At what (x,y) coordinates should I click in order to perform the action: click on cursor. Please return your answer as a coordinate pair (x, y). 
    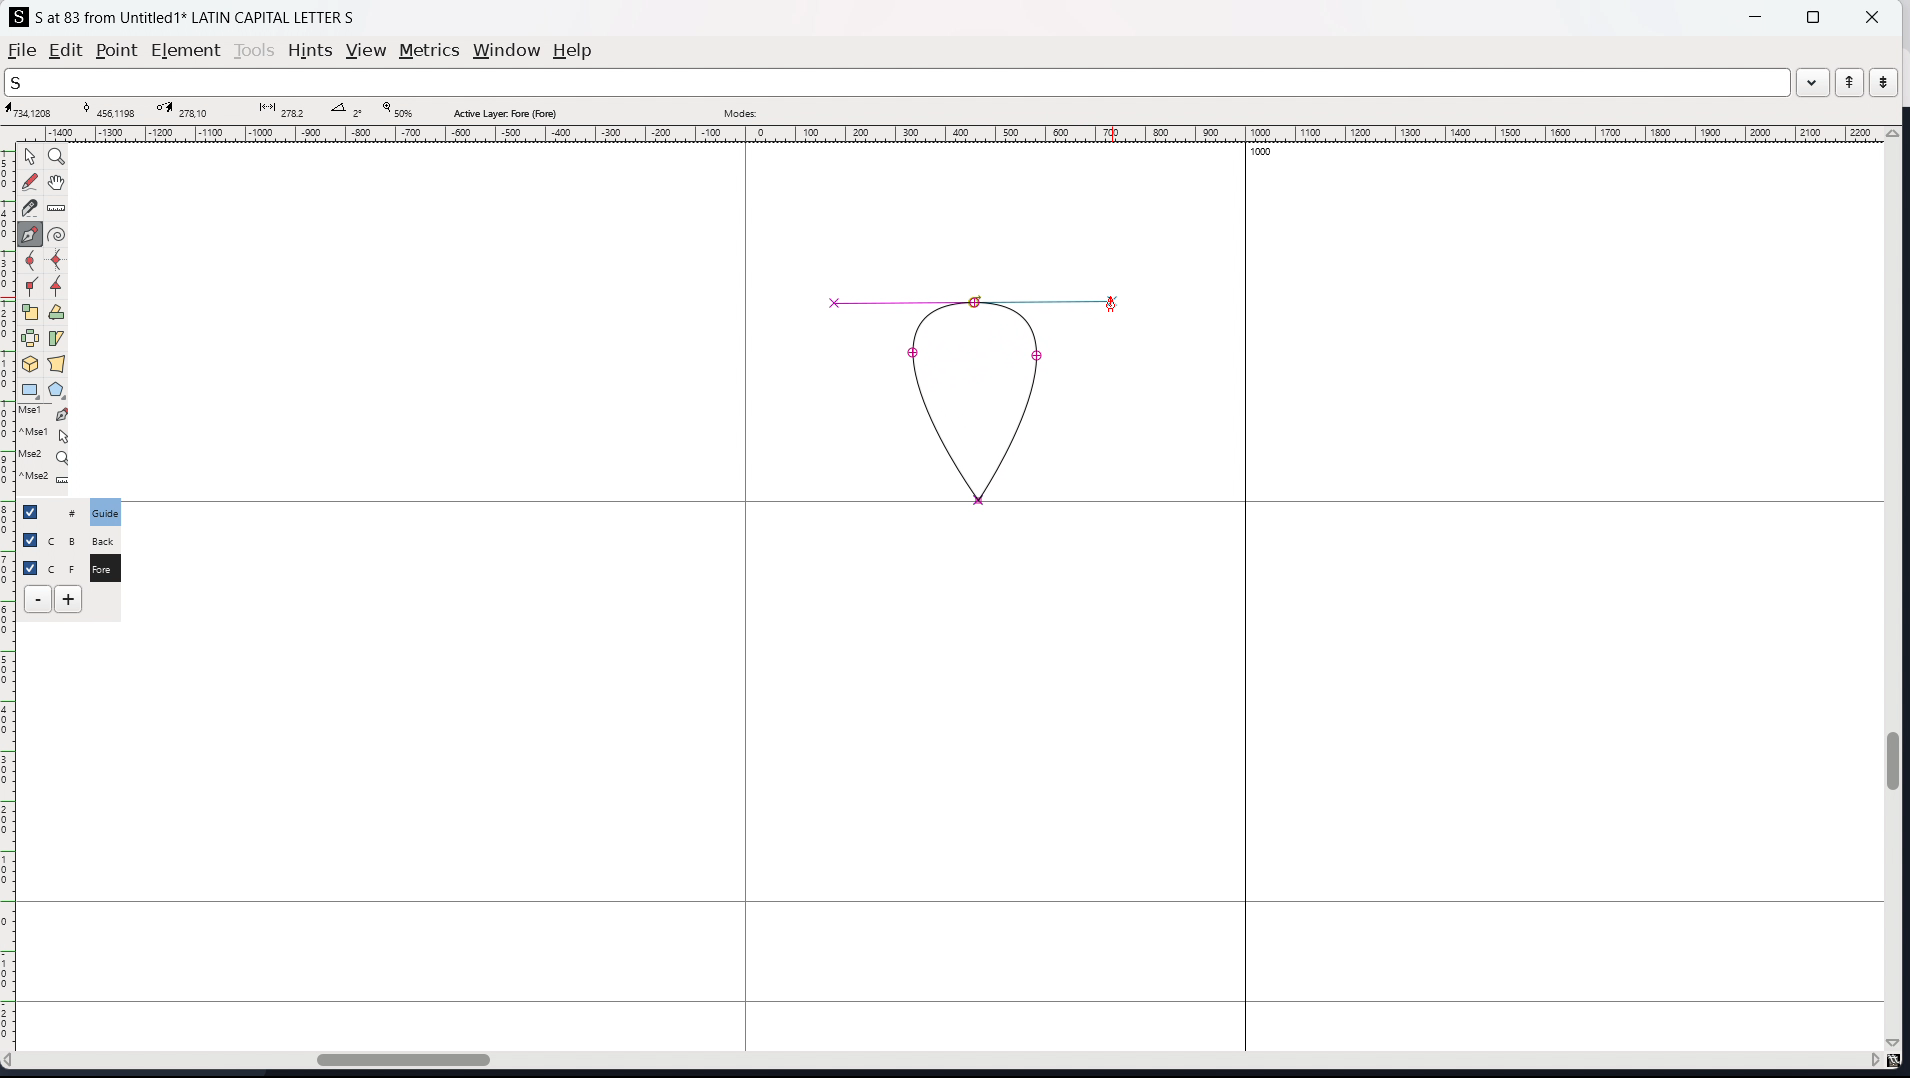
    Looking at the image, I should click on (1113, 305).